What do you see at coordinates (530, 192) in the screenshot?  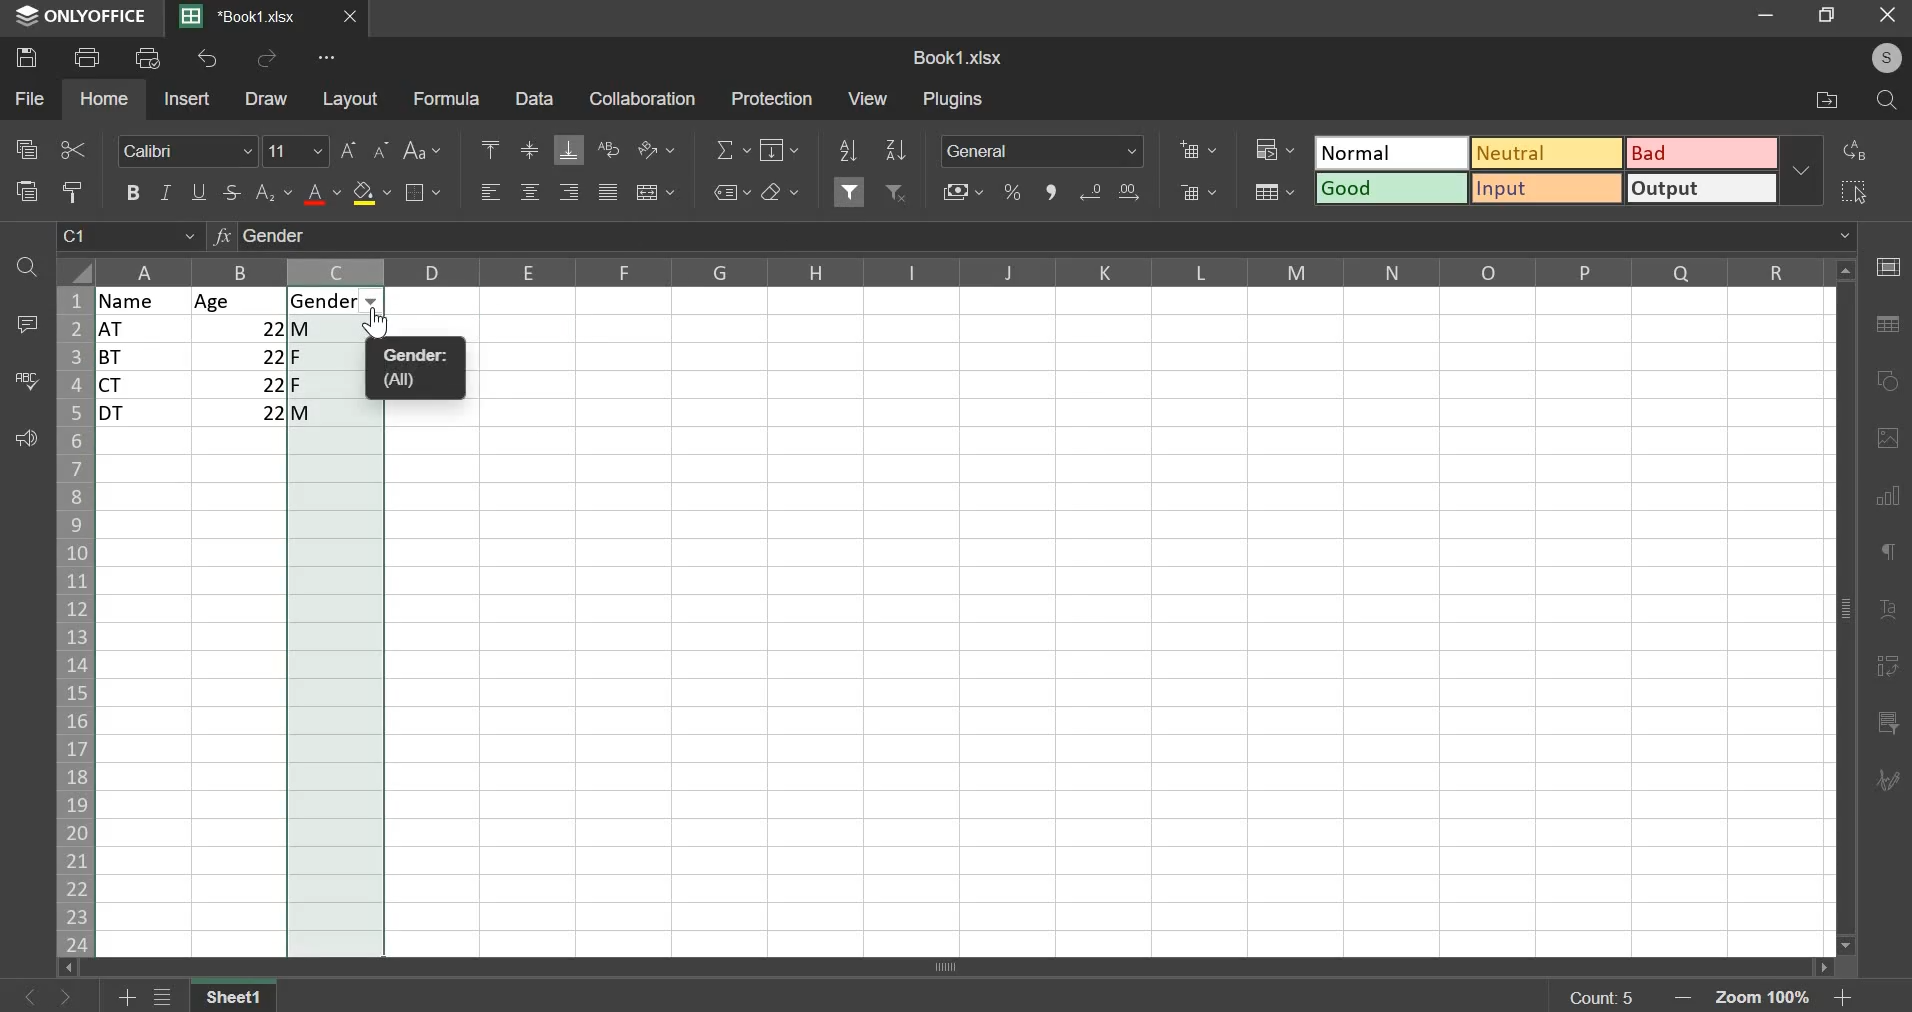 I see `align center` at bounding box center [530, 192].